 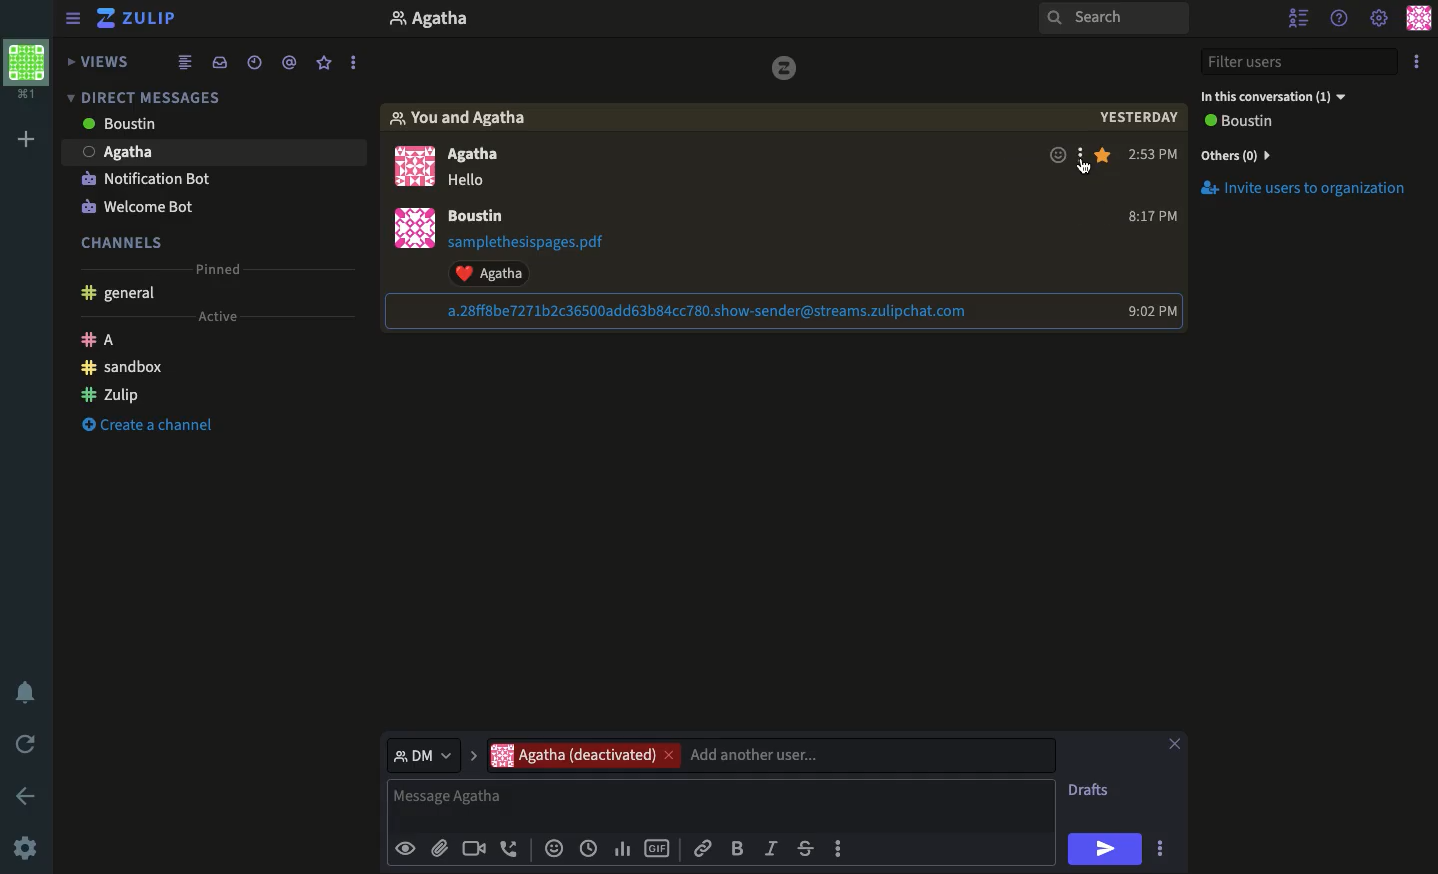 What do you see at coordinates (1273, 97) in the screenshot?
I see `In this conversation` at bounding box center [1273, 97].